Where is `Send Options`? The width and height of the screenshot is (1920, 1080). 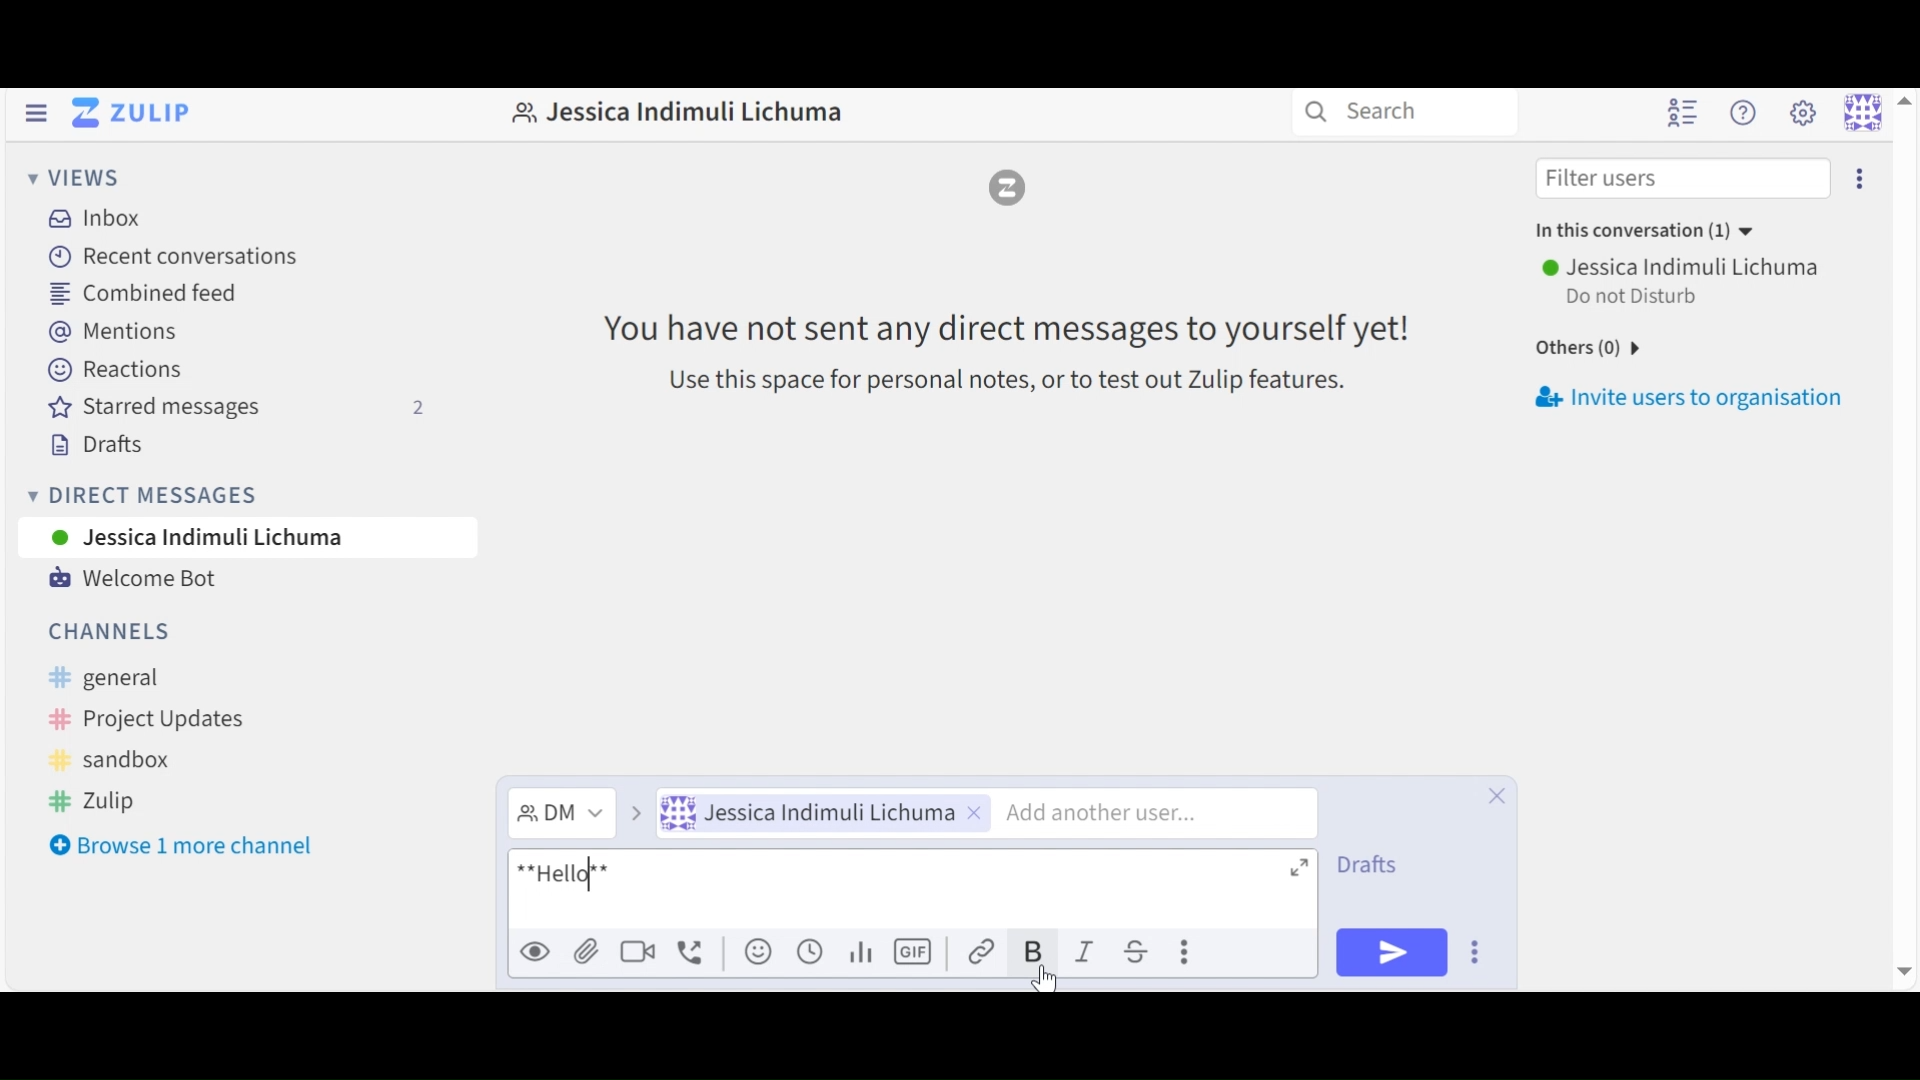
Send Options is located at coordinates (1478, 951).